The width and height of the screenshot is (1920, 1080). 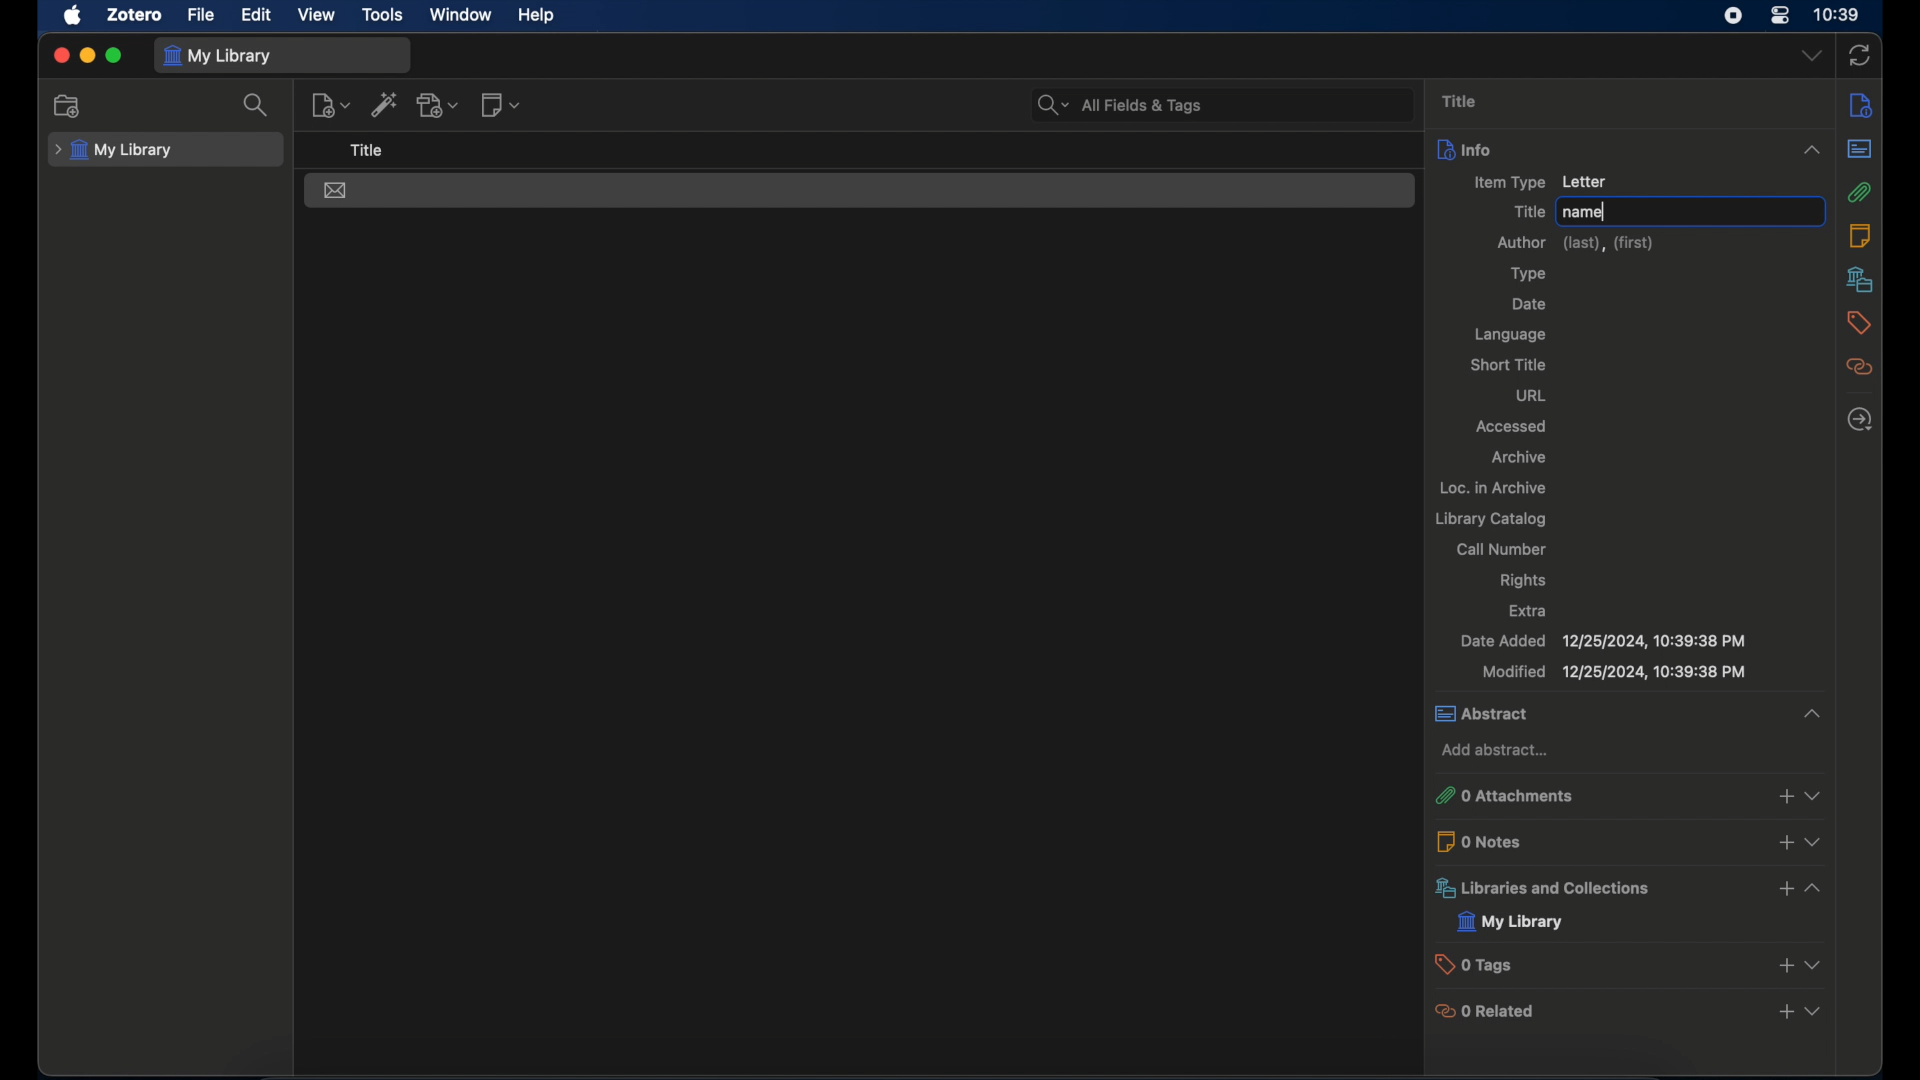 I want to click on language, so click(x=1516, y=334).